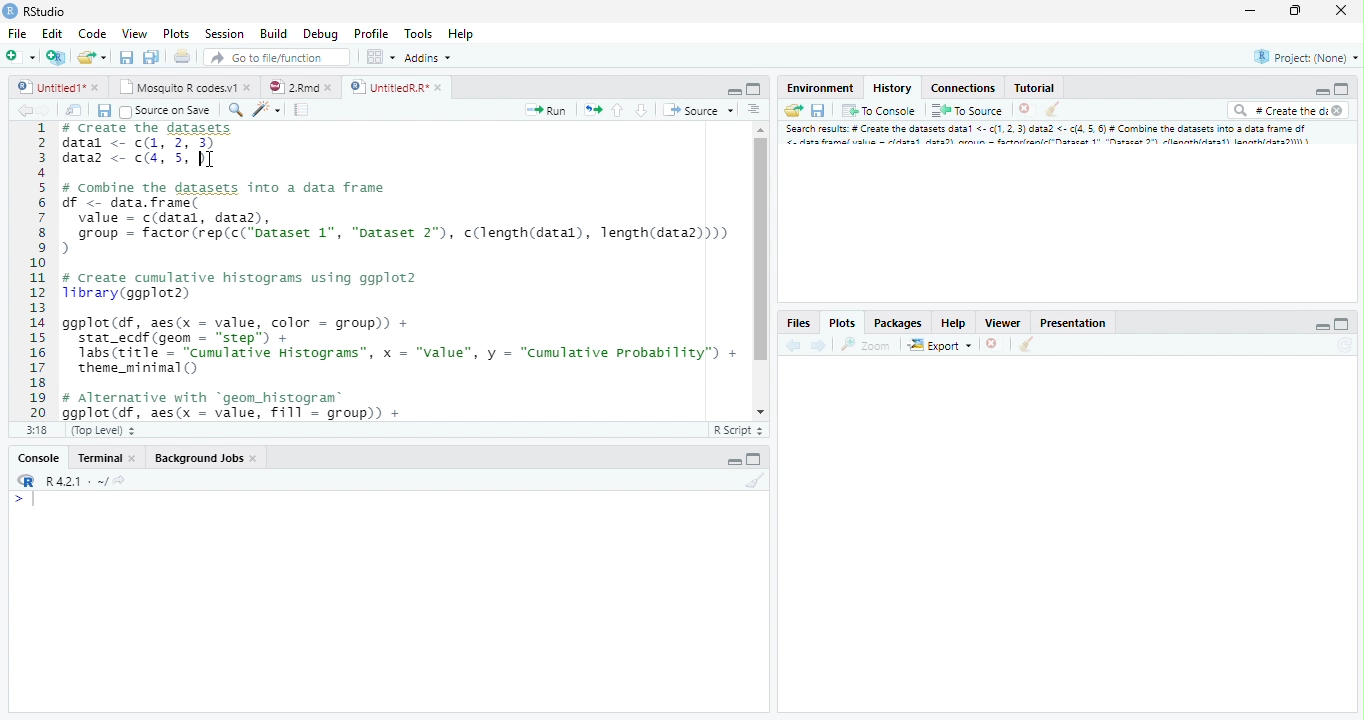 The width and height of the screenshot is (1364, 720). I want to click on Go to the next section/chunk, so click(641, 111).